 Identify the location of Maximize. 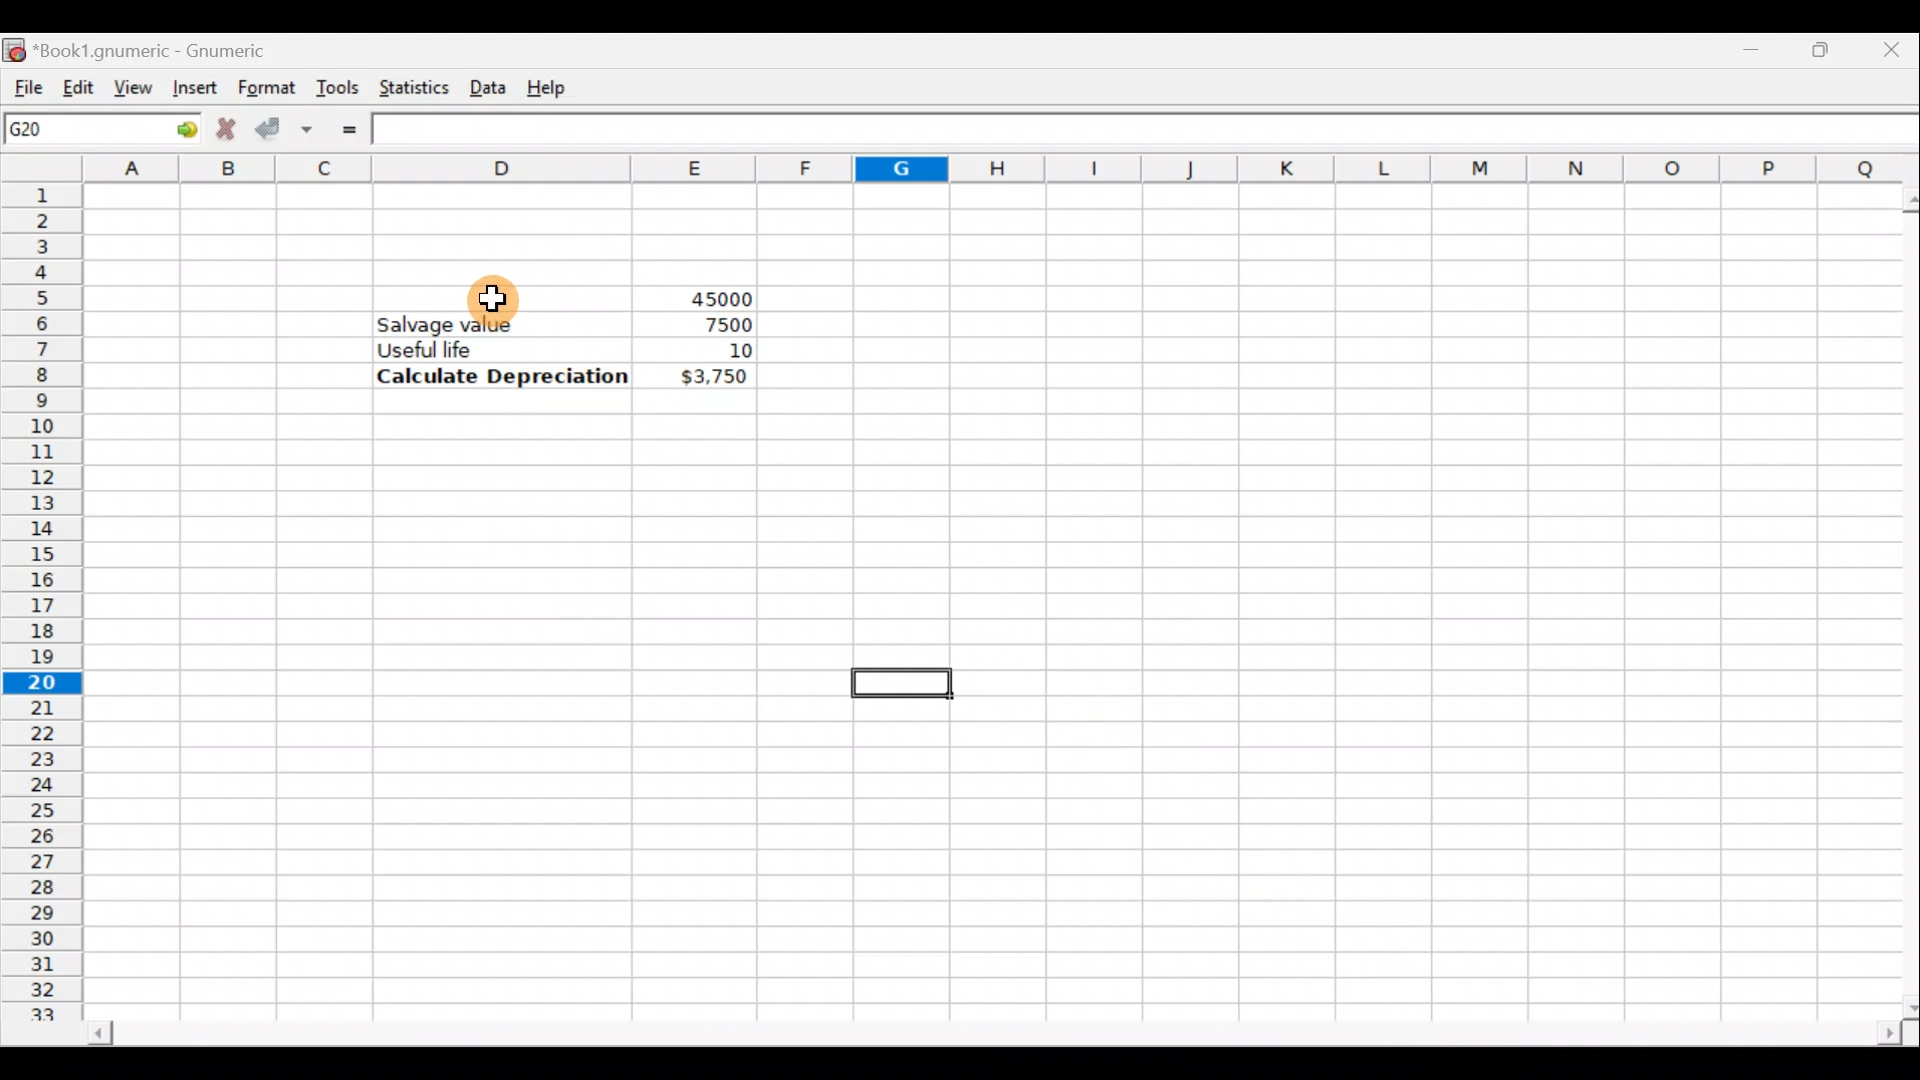
(1825, 49).